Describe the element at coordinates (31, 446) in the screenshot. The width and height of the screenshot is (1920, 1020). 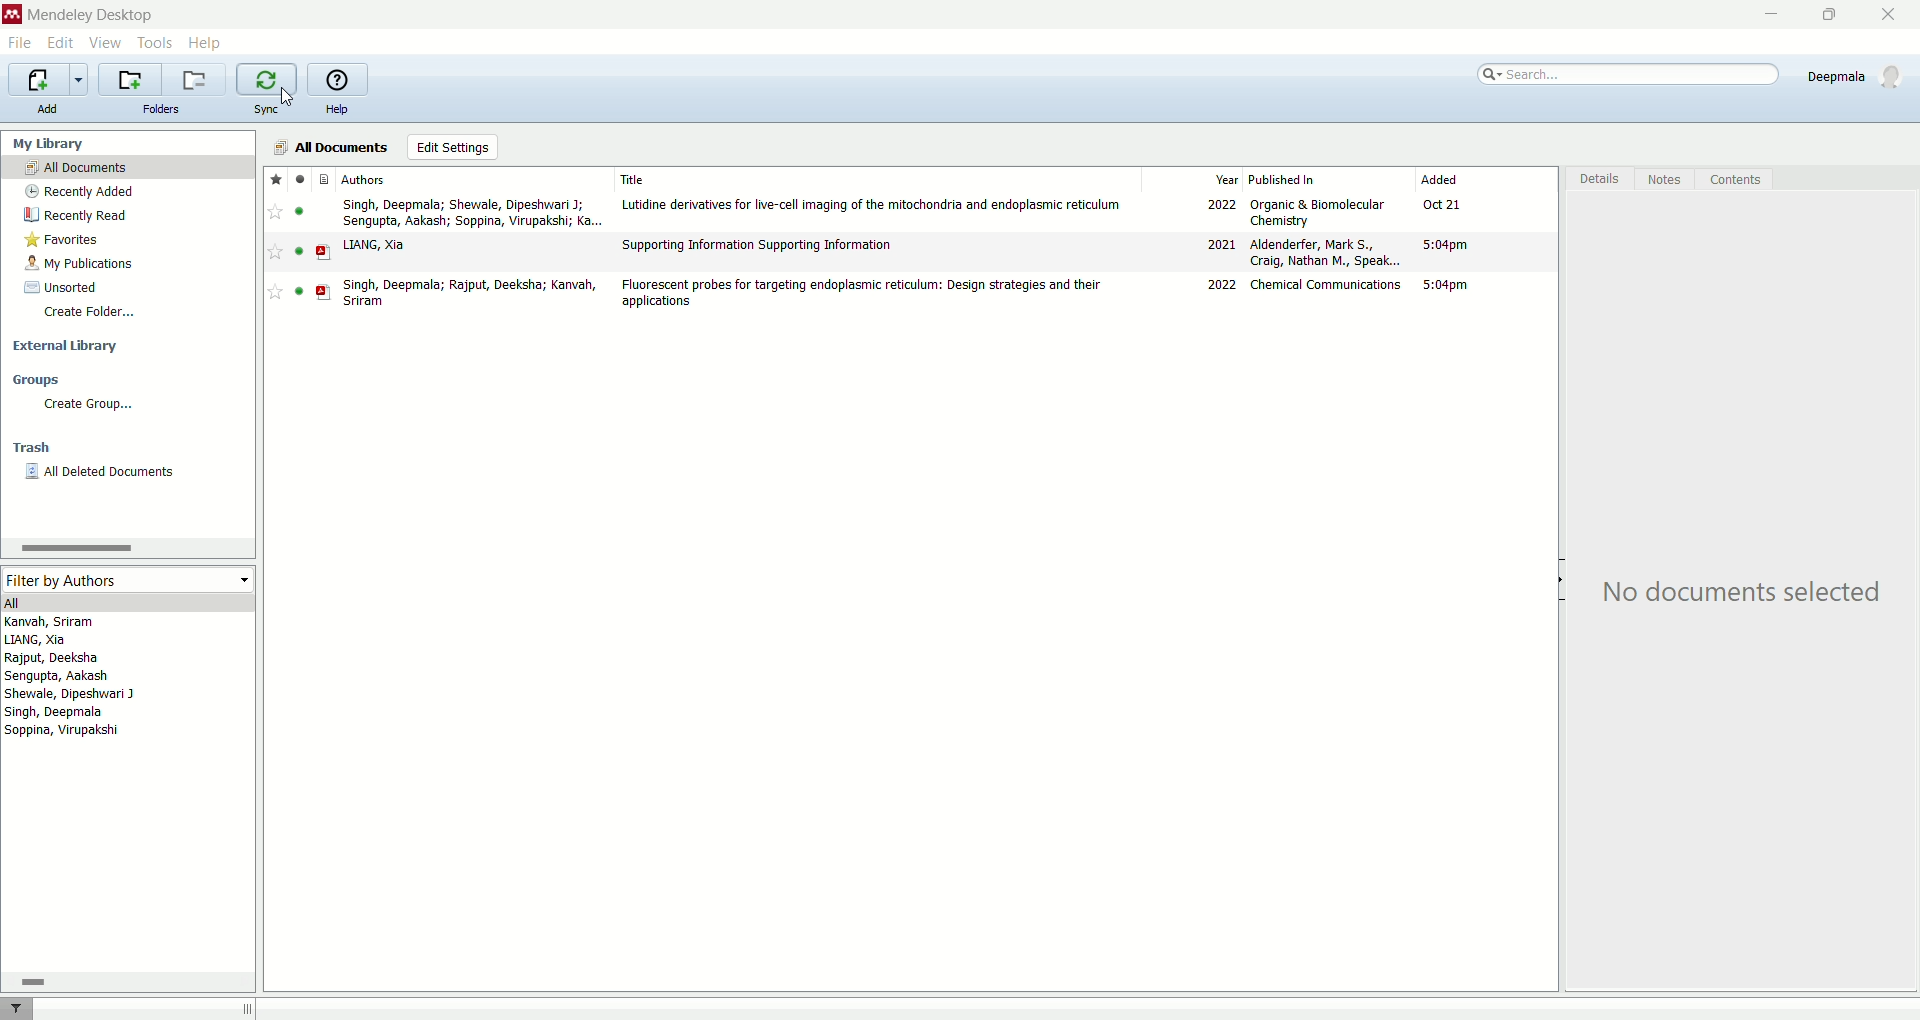
I see `trash` at that location.